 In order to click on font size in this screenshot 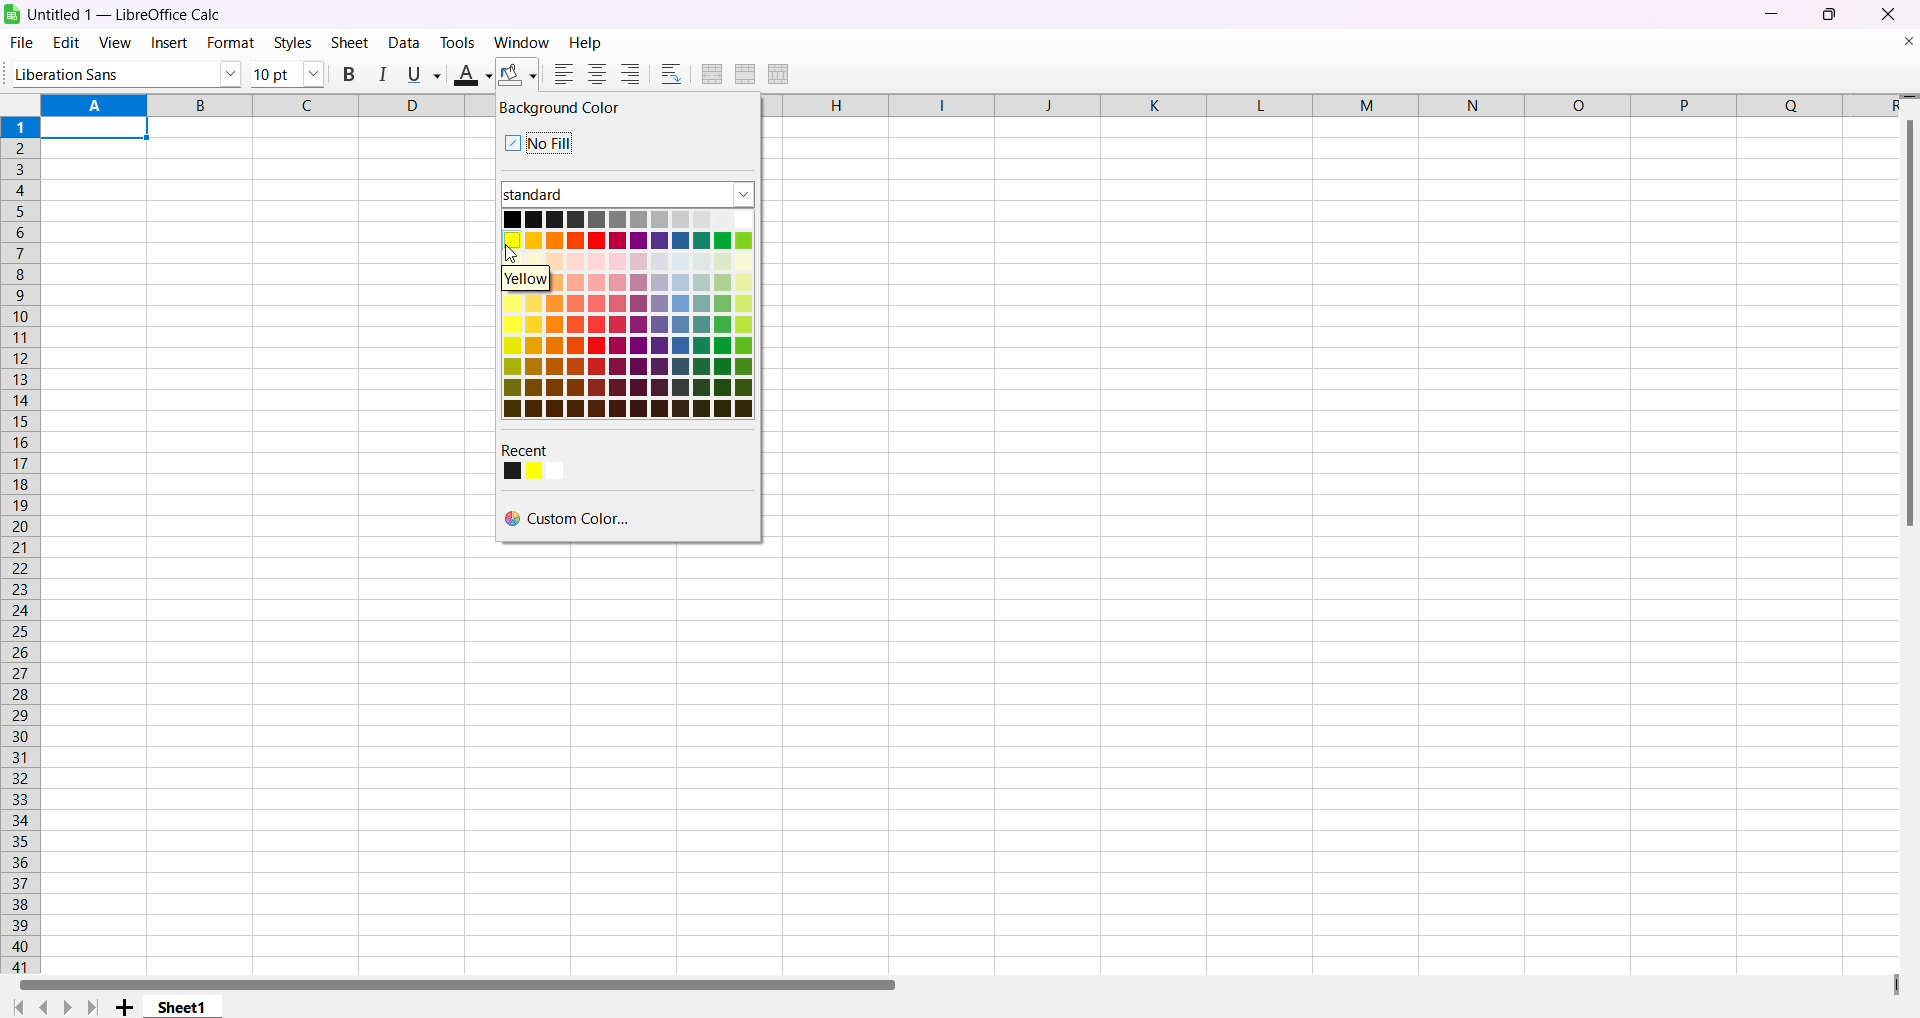, I will do `click(287, 73)`.